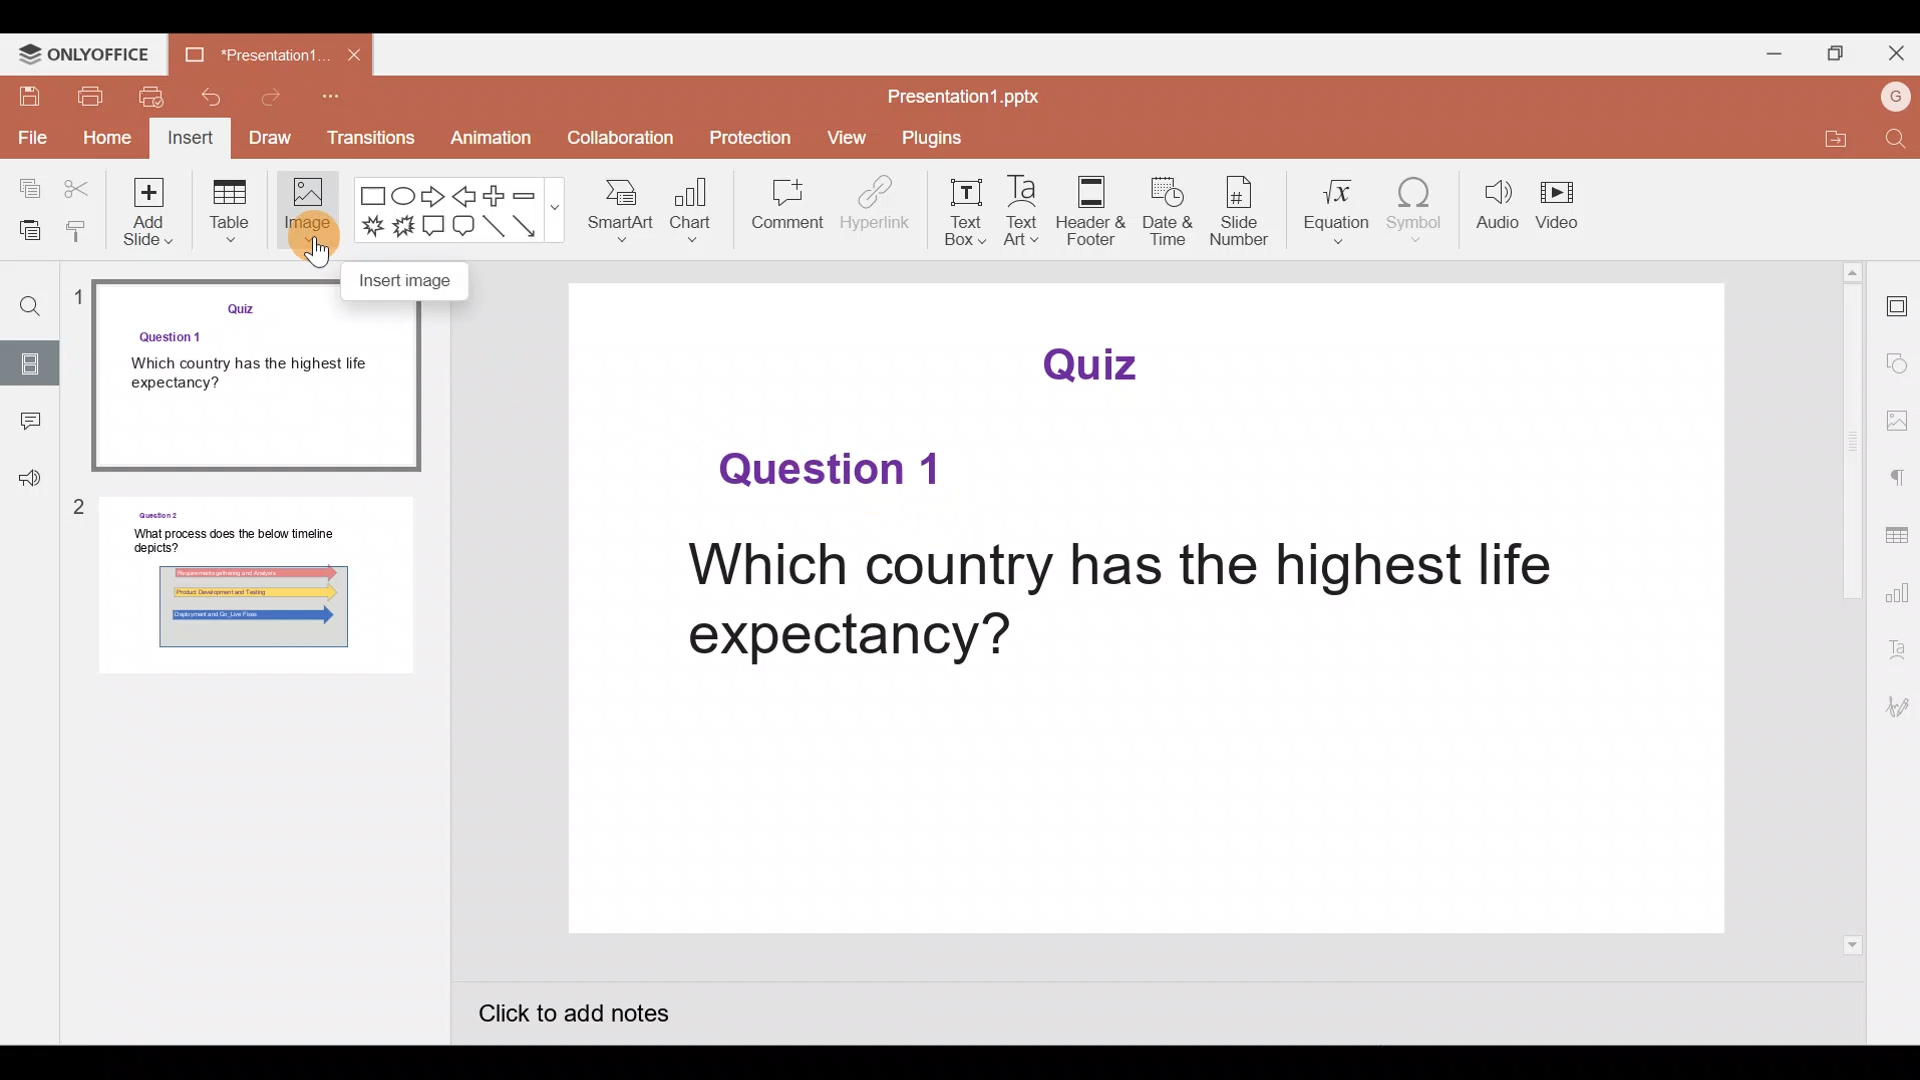 The height and width of the screenshot is (1080, 1920). I want to click on Close document, so click(353, 56).